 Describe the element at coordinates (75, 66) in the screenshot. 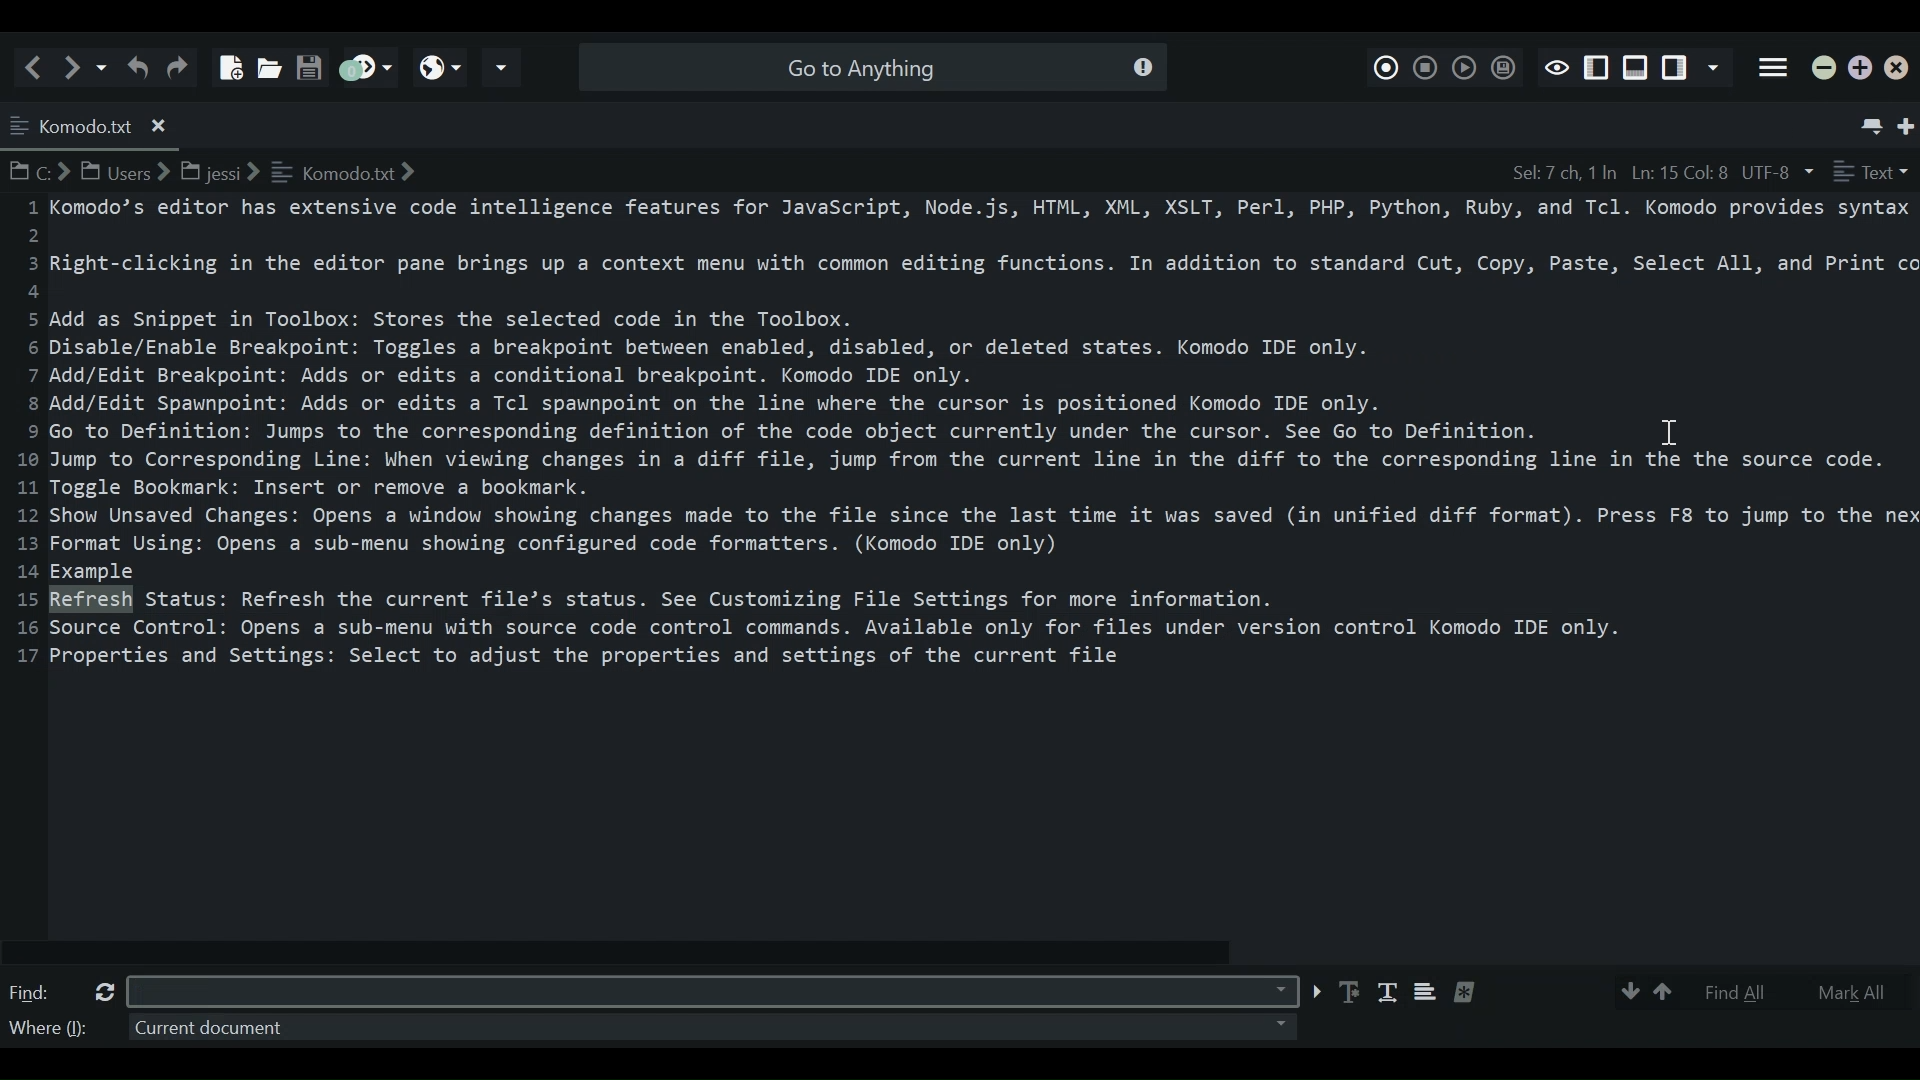

I see `Go forward one location` at that location.